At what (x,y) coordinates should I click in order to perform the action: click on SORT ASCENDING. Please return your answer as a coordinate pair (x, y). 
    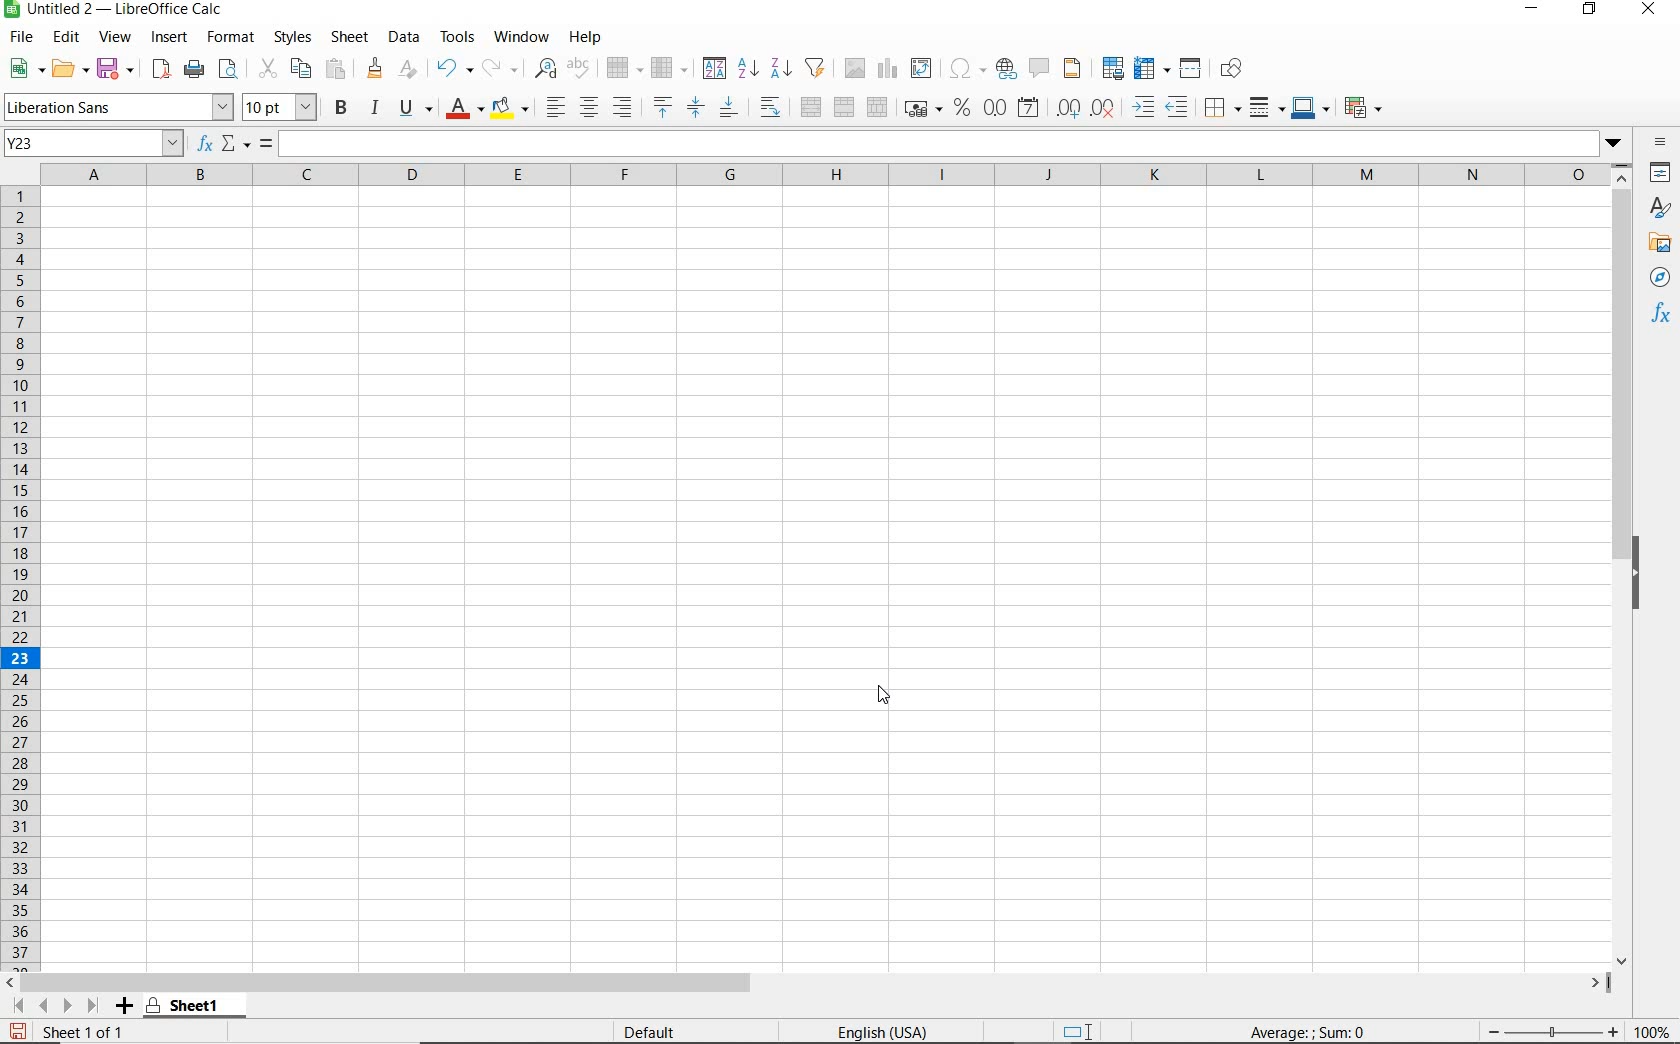
    Looking at the image, I should click on (748, 68).